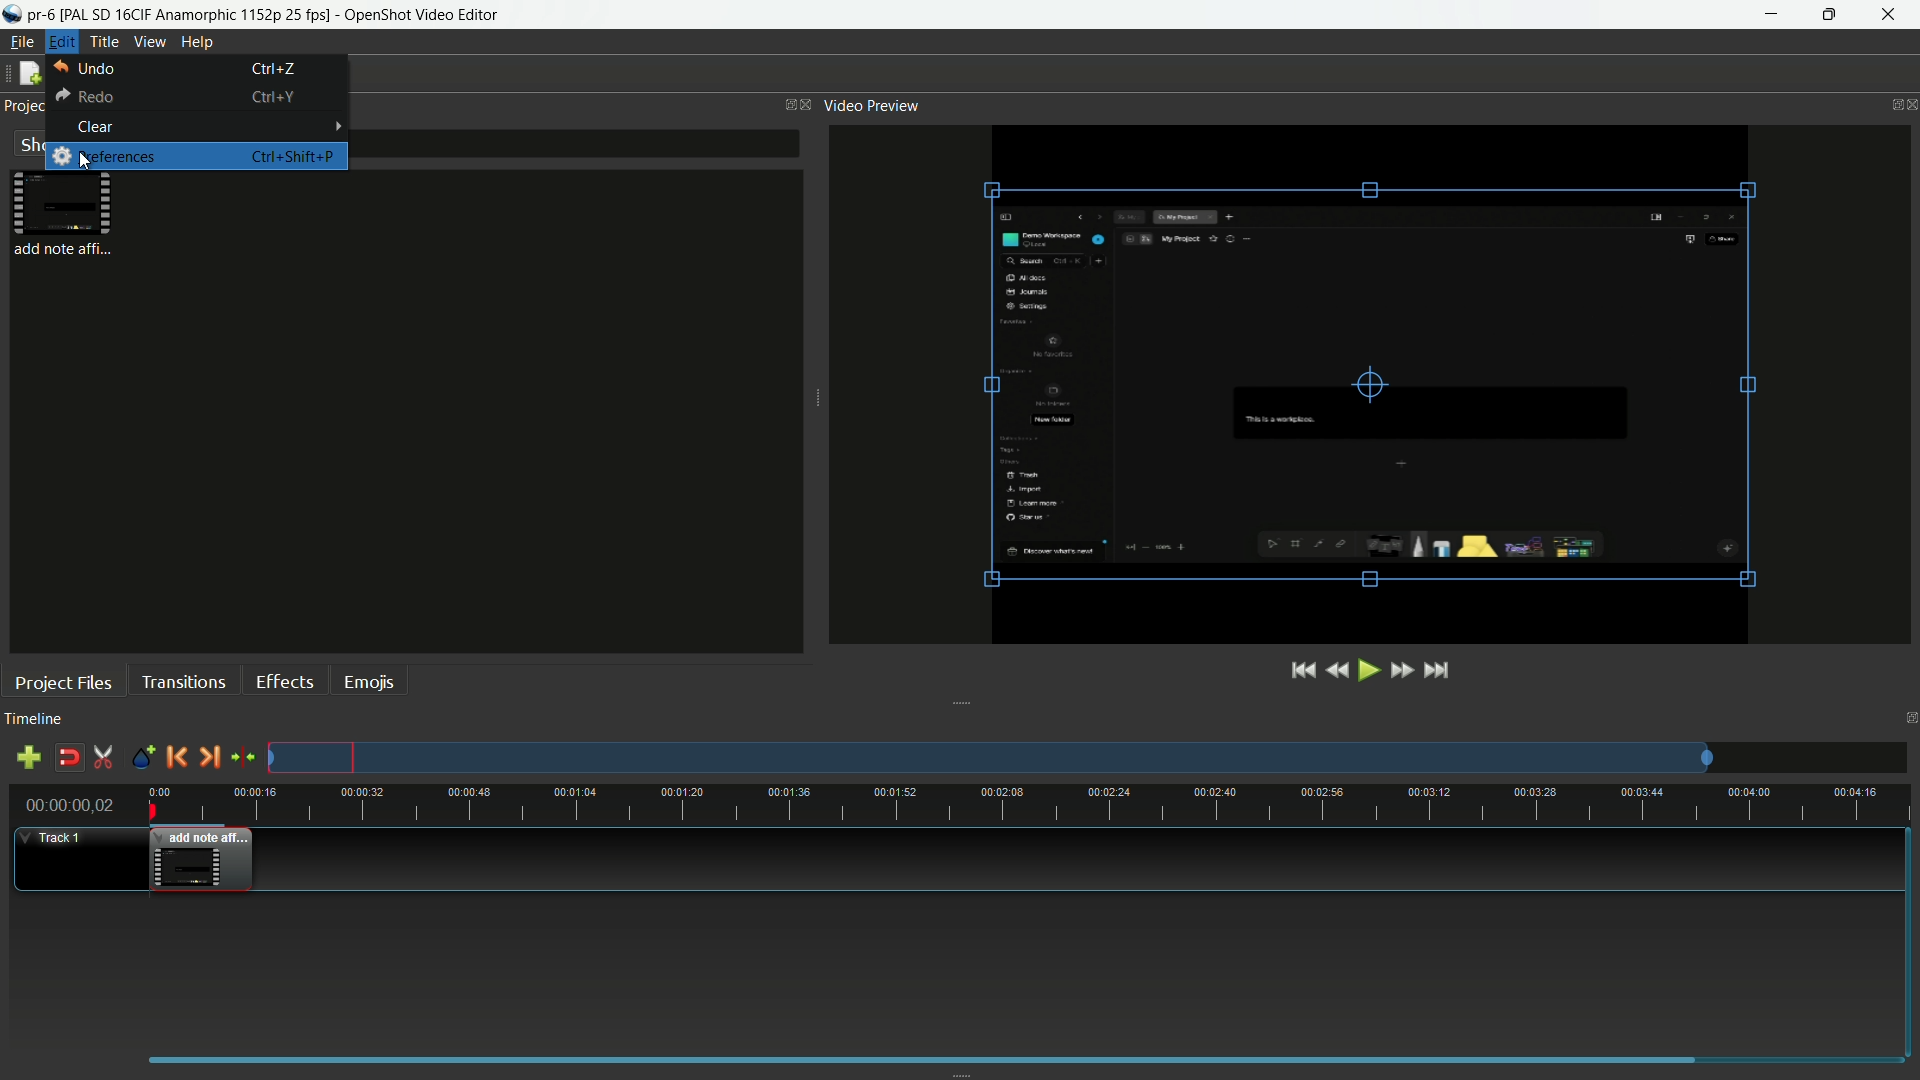 This screenshot has height=1080, width=1920. I want to click on video in timeline, so click(201, 860).